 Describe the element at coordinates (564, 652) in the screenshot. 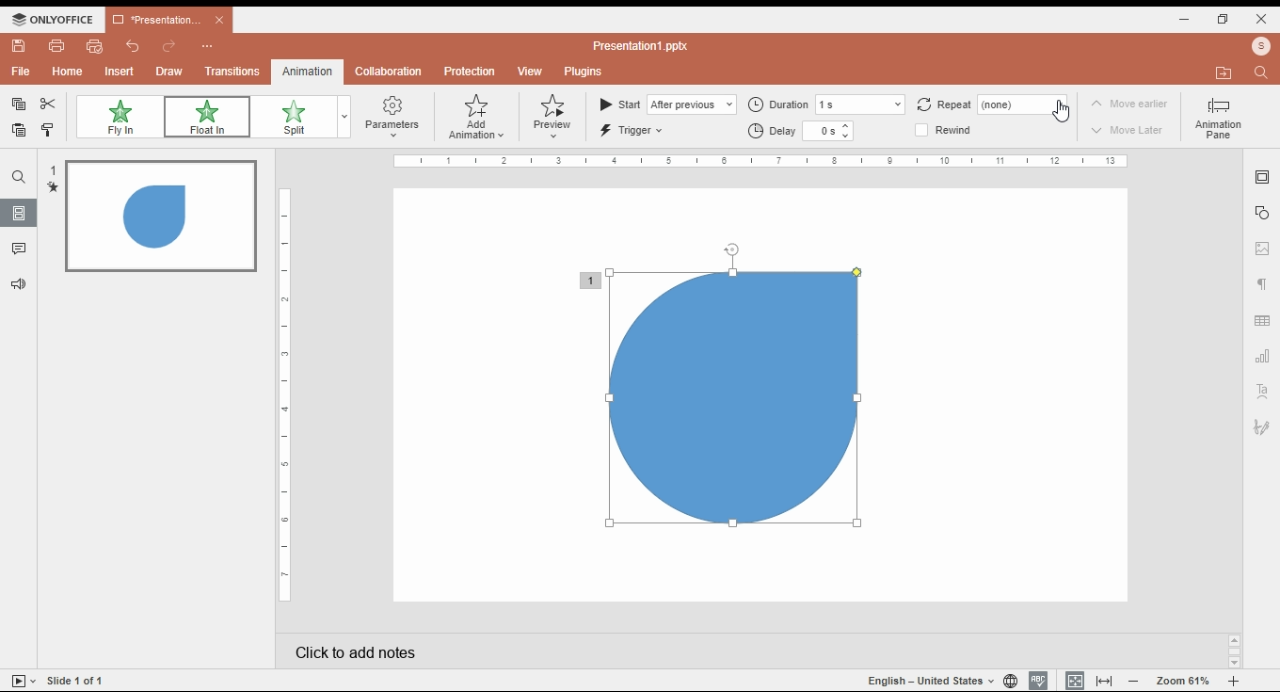

I see `click to add notes` at that location.